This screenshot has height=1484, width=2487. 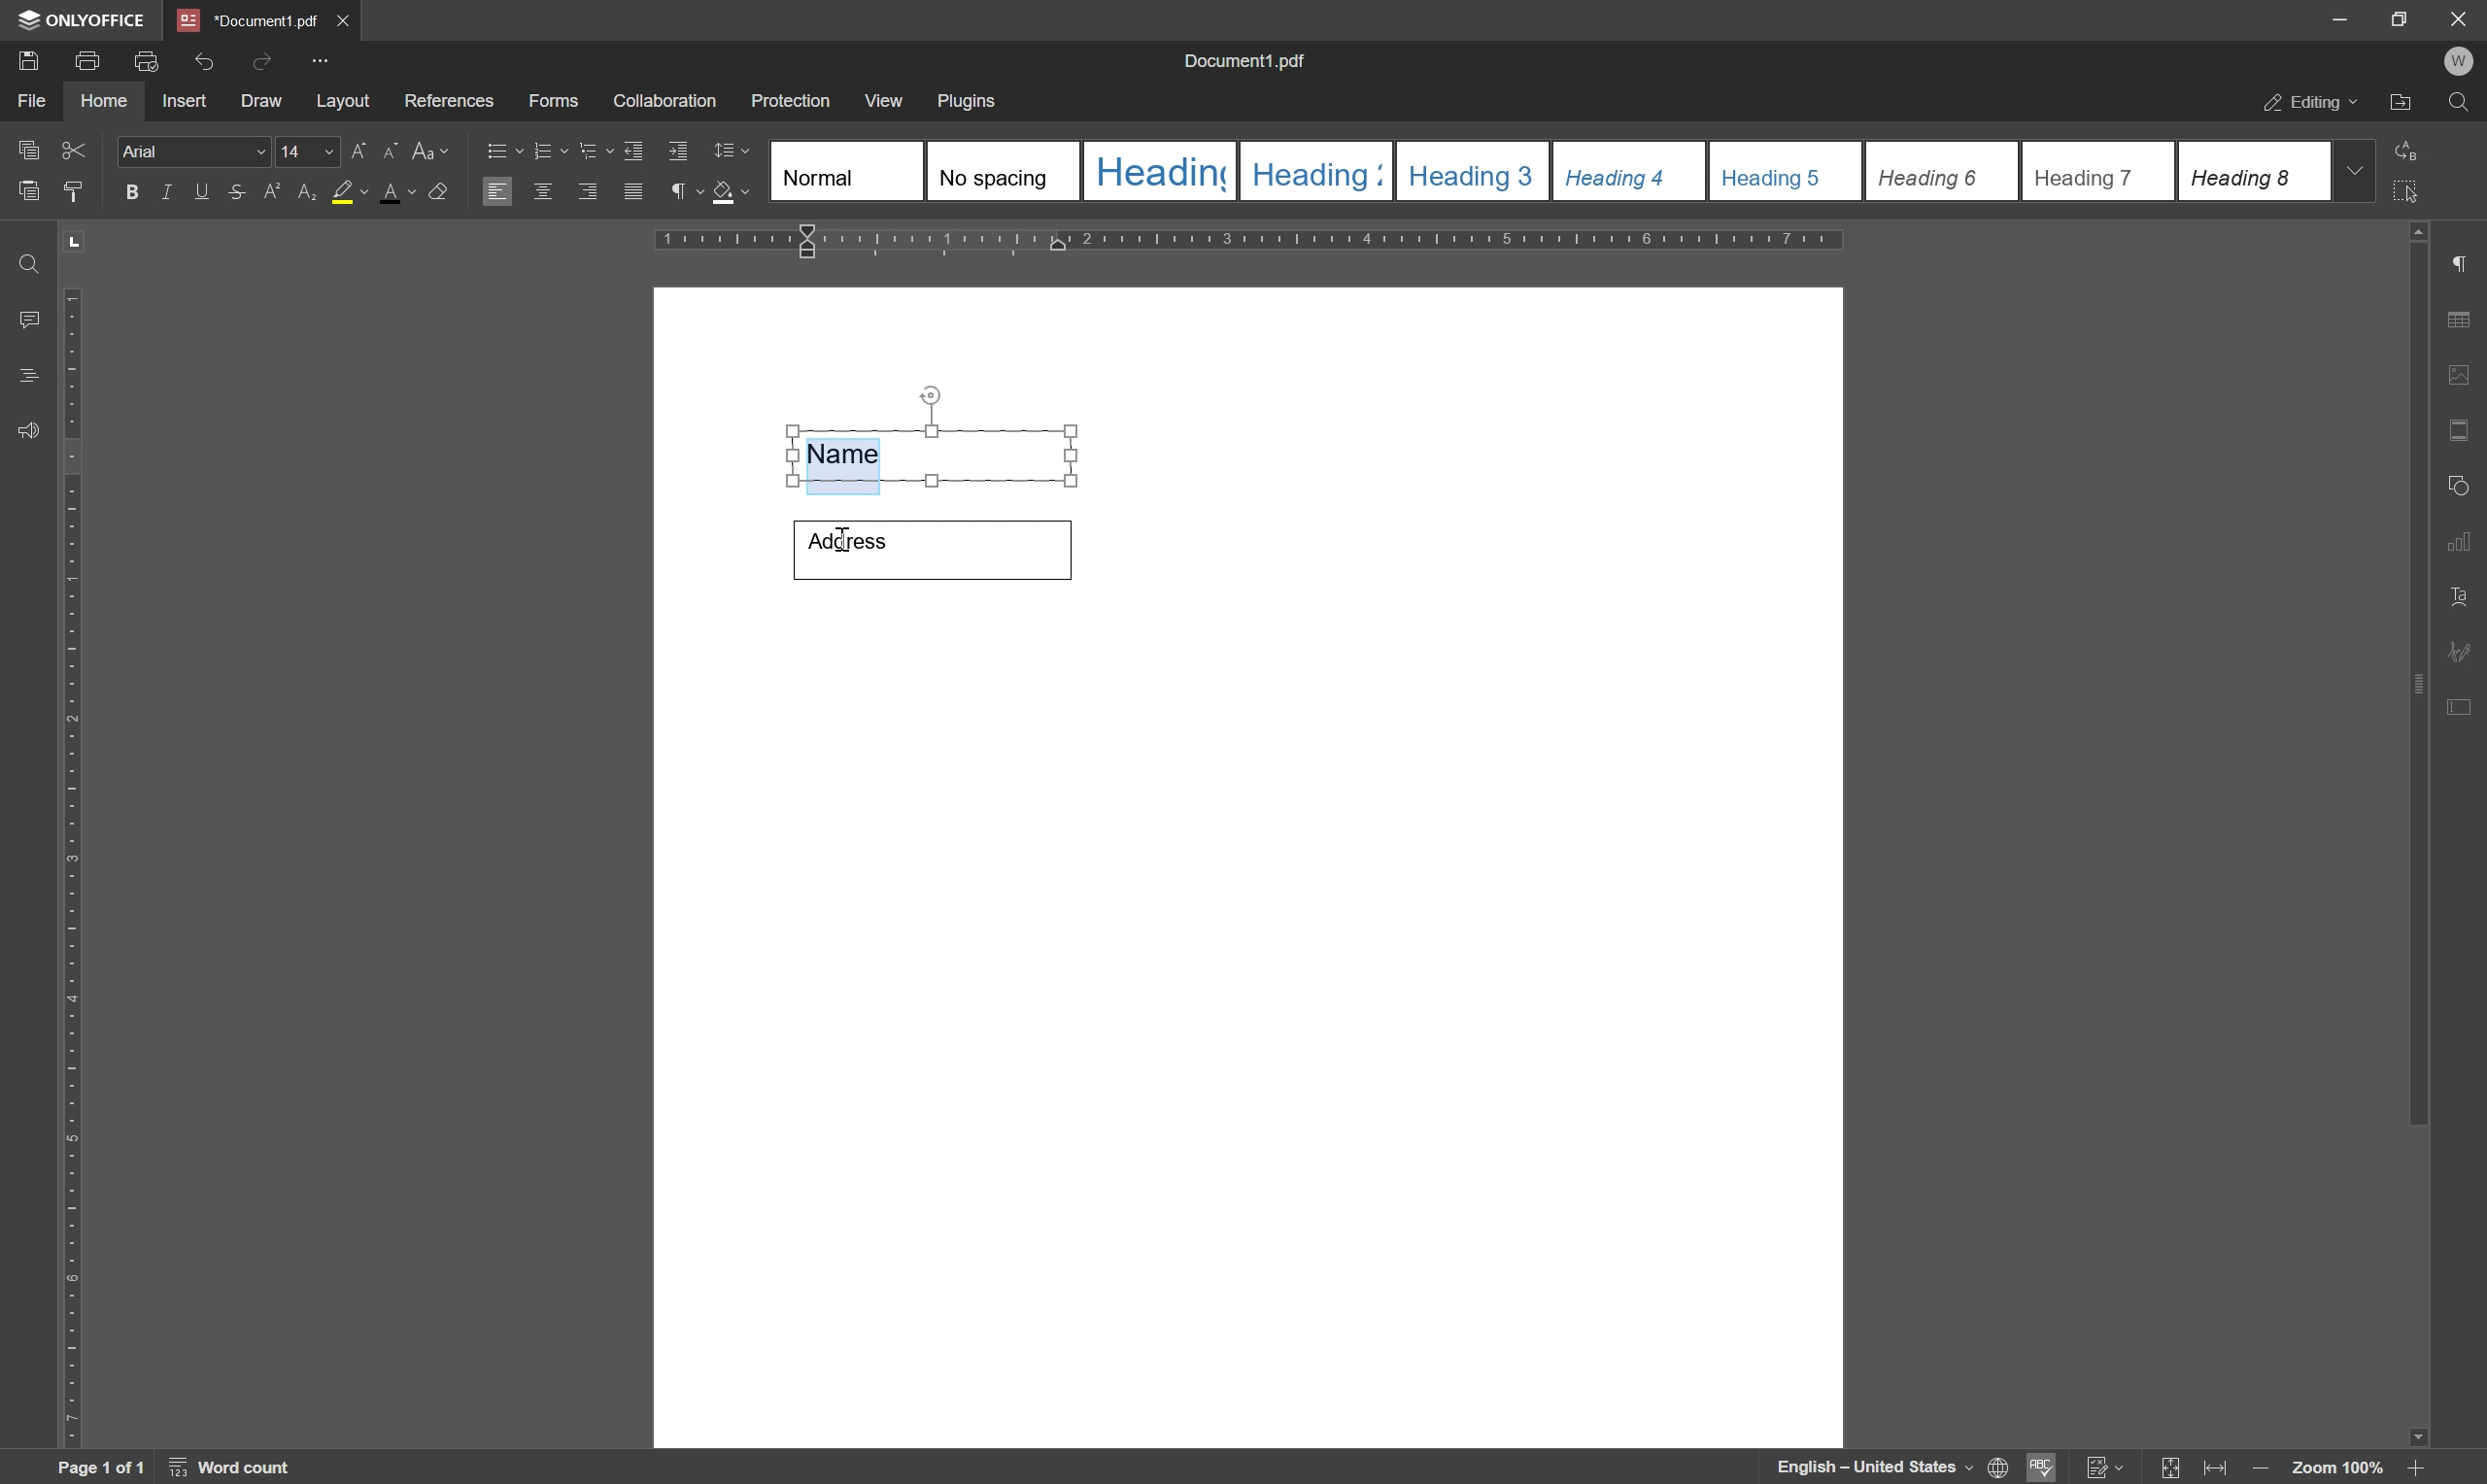 I want to click on copy, so click(x=27, y=146).